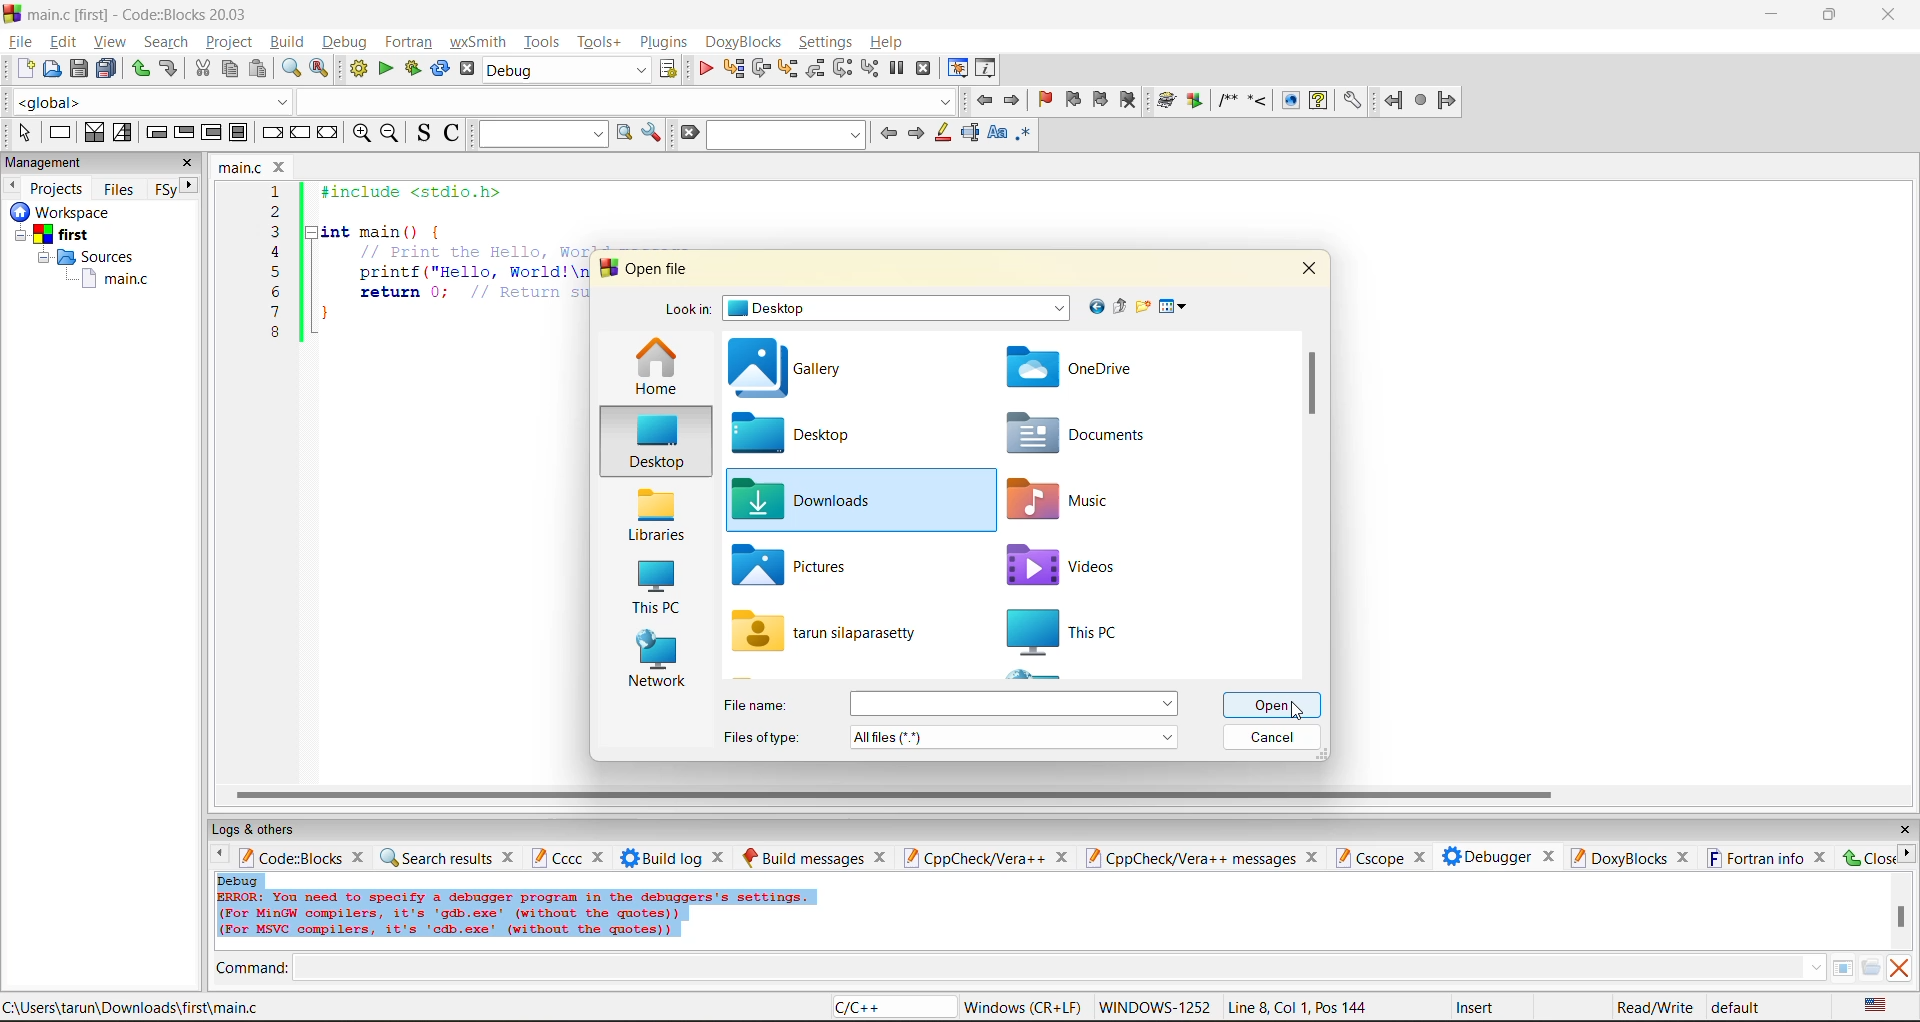 This screenshot has height=1022, width=1920. What do you see at coordinates (539, 133) in the screenshot?
I see `text to search` at bounding box center [539, 133].